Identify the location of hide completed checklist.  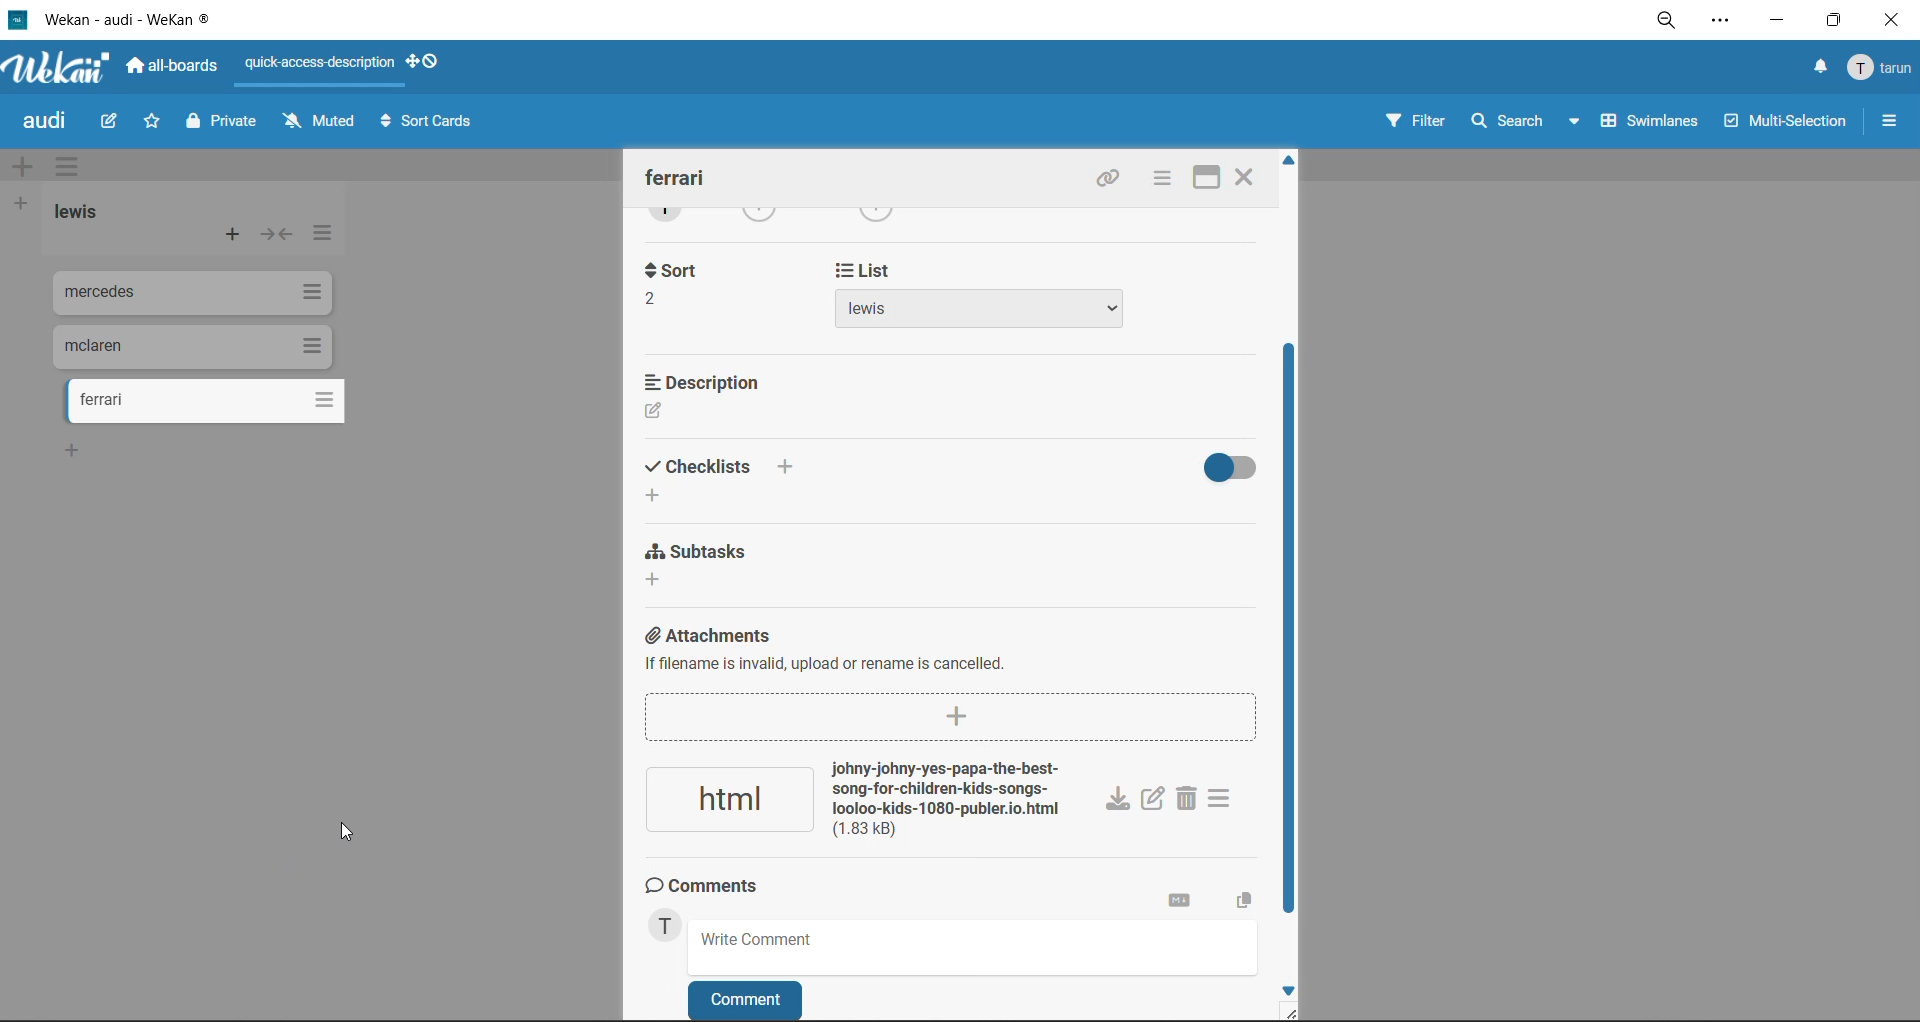
(1235, 464).